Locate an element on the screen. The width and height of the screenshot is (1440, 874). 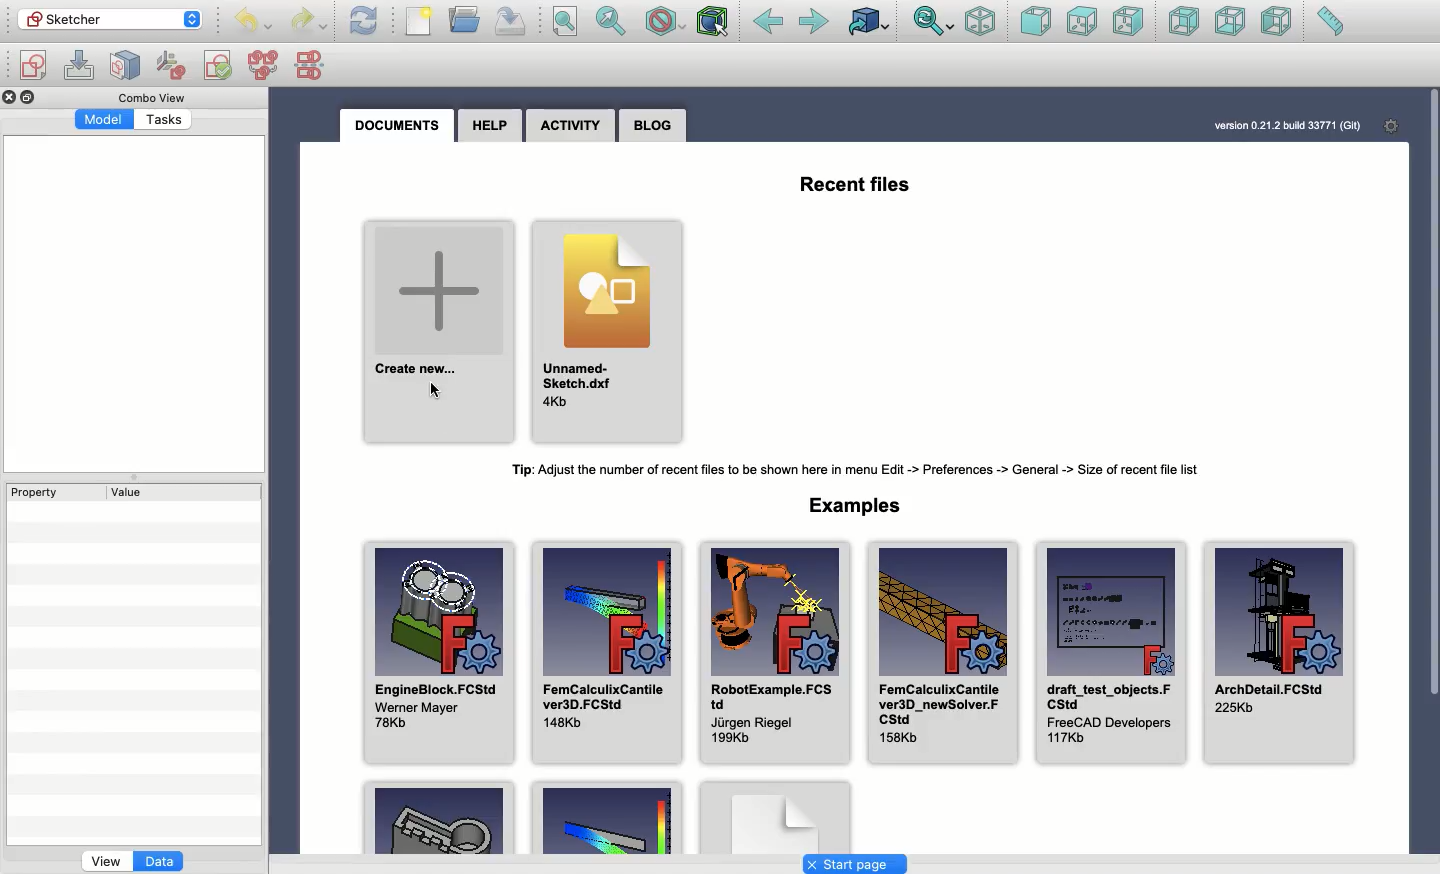
Sync view is located at coordinates (935, 21).